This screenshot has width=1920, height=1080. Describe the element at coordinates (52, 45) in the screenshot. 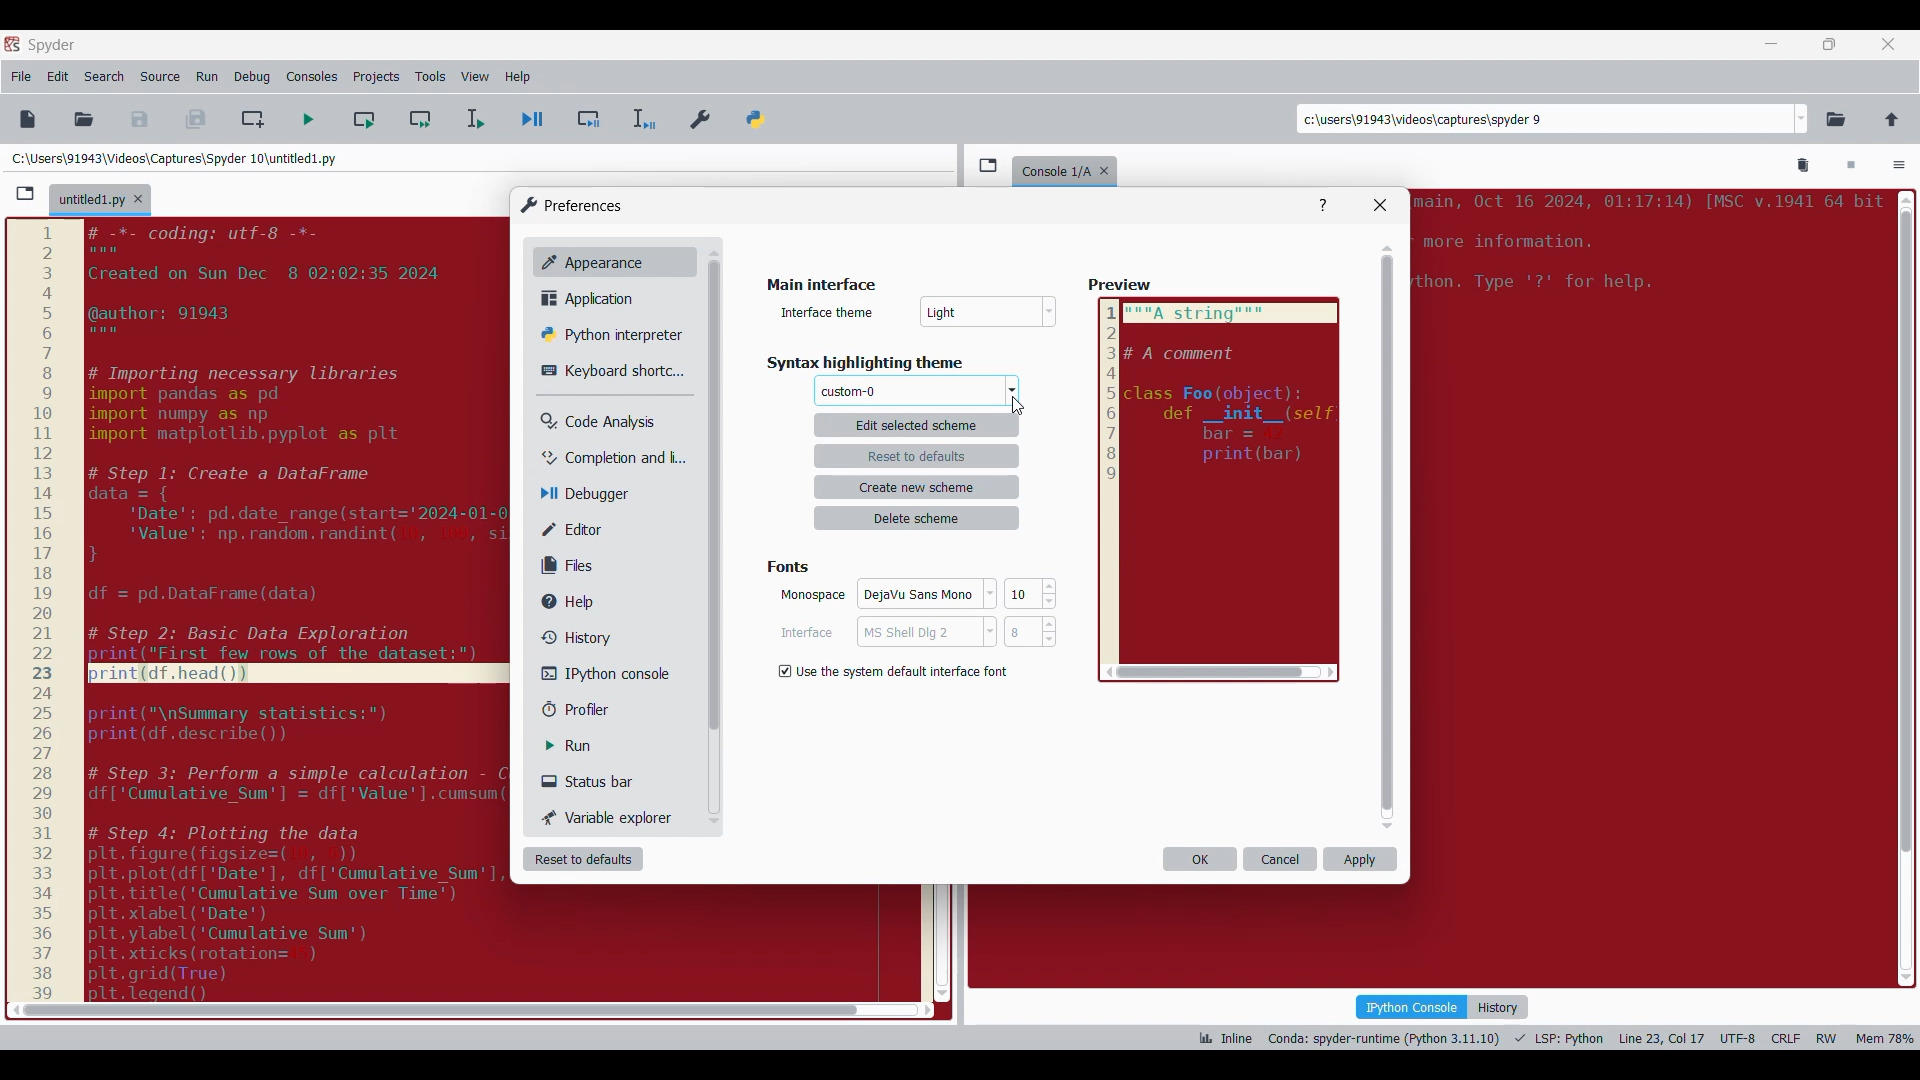

I see `Software name` at that location.